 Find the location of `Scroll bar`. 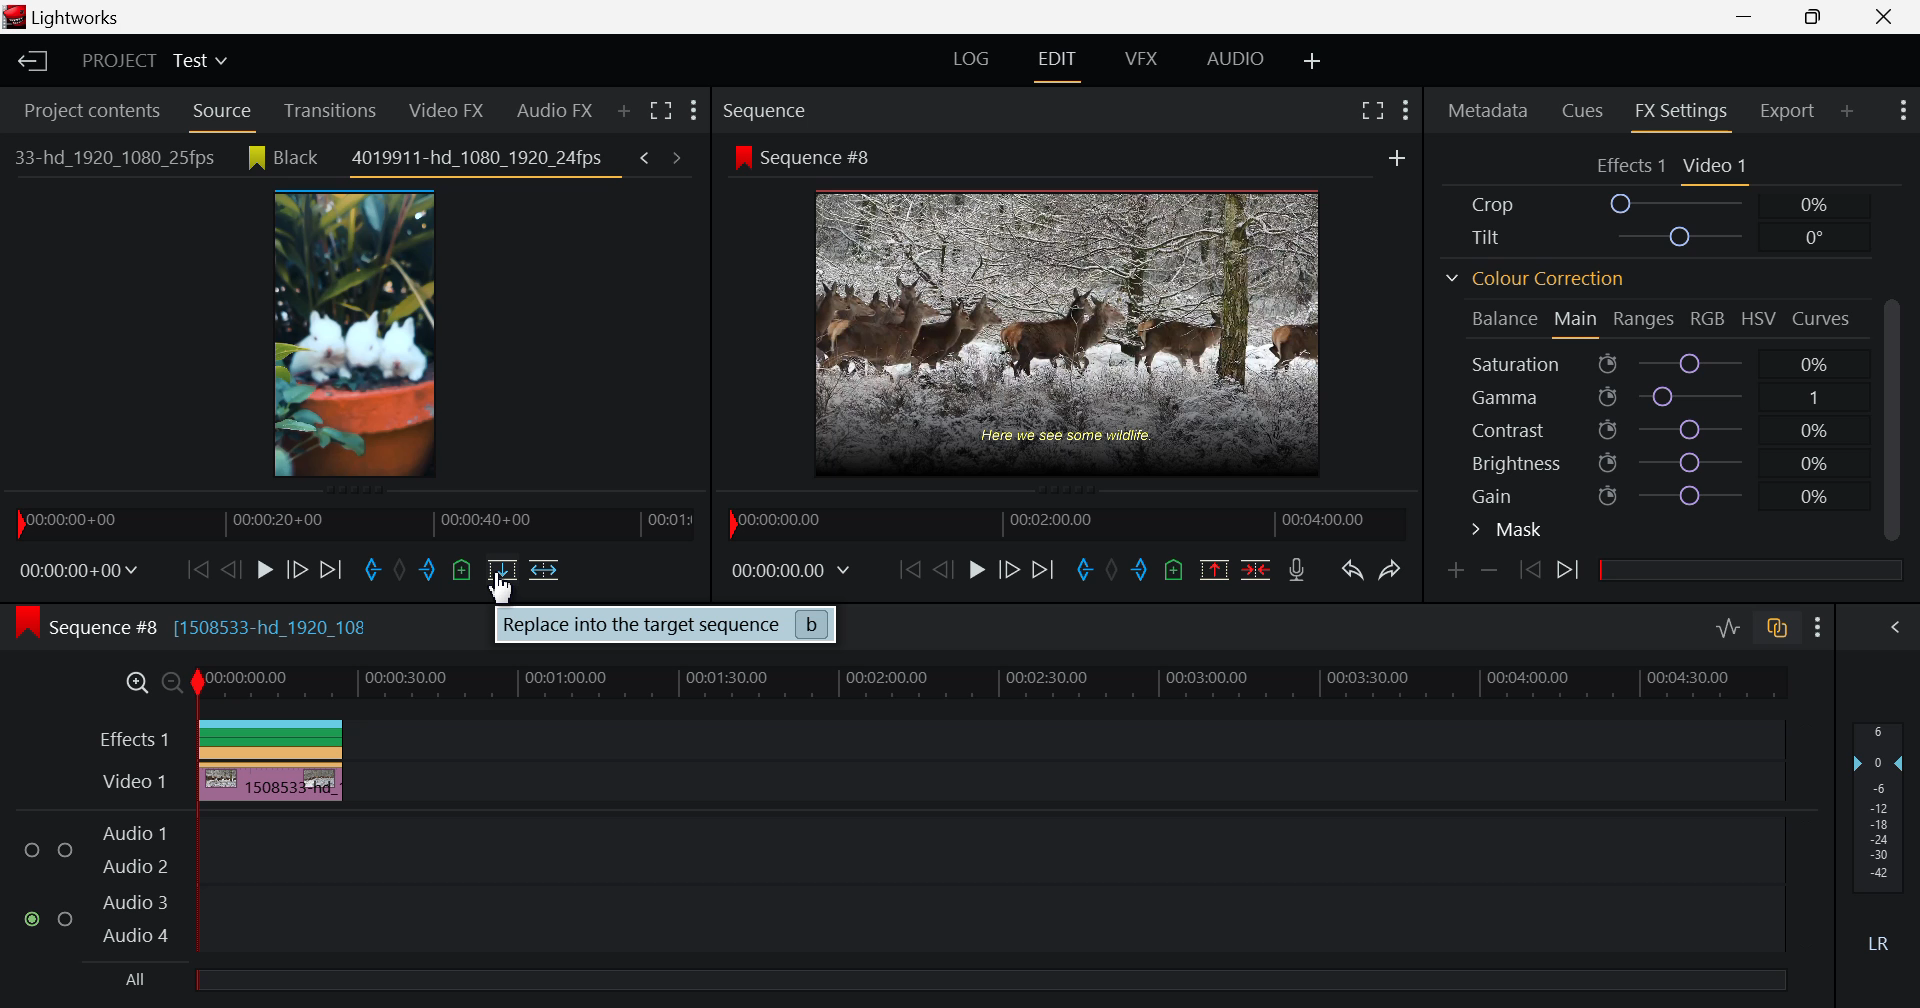

Scroll bar is located at coordinates (1897, 415).